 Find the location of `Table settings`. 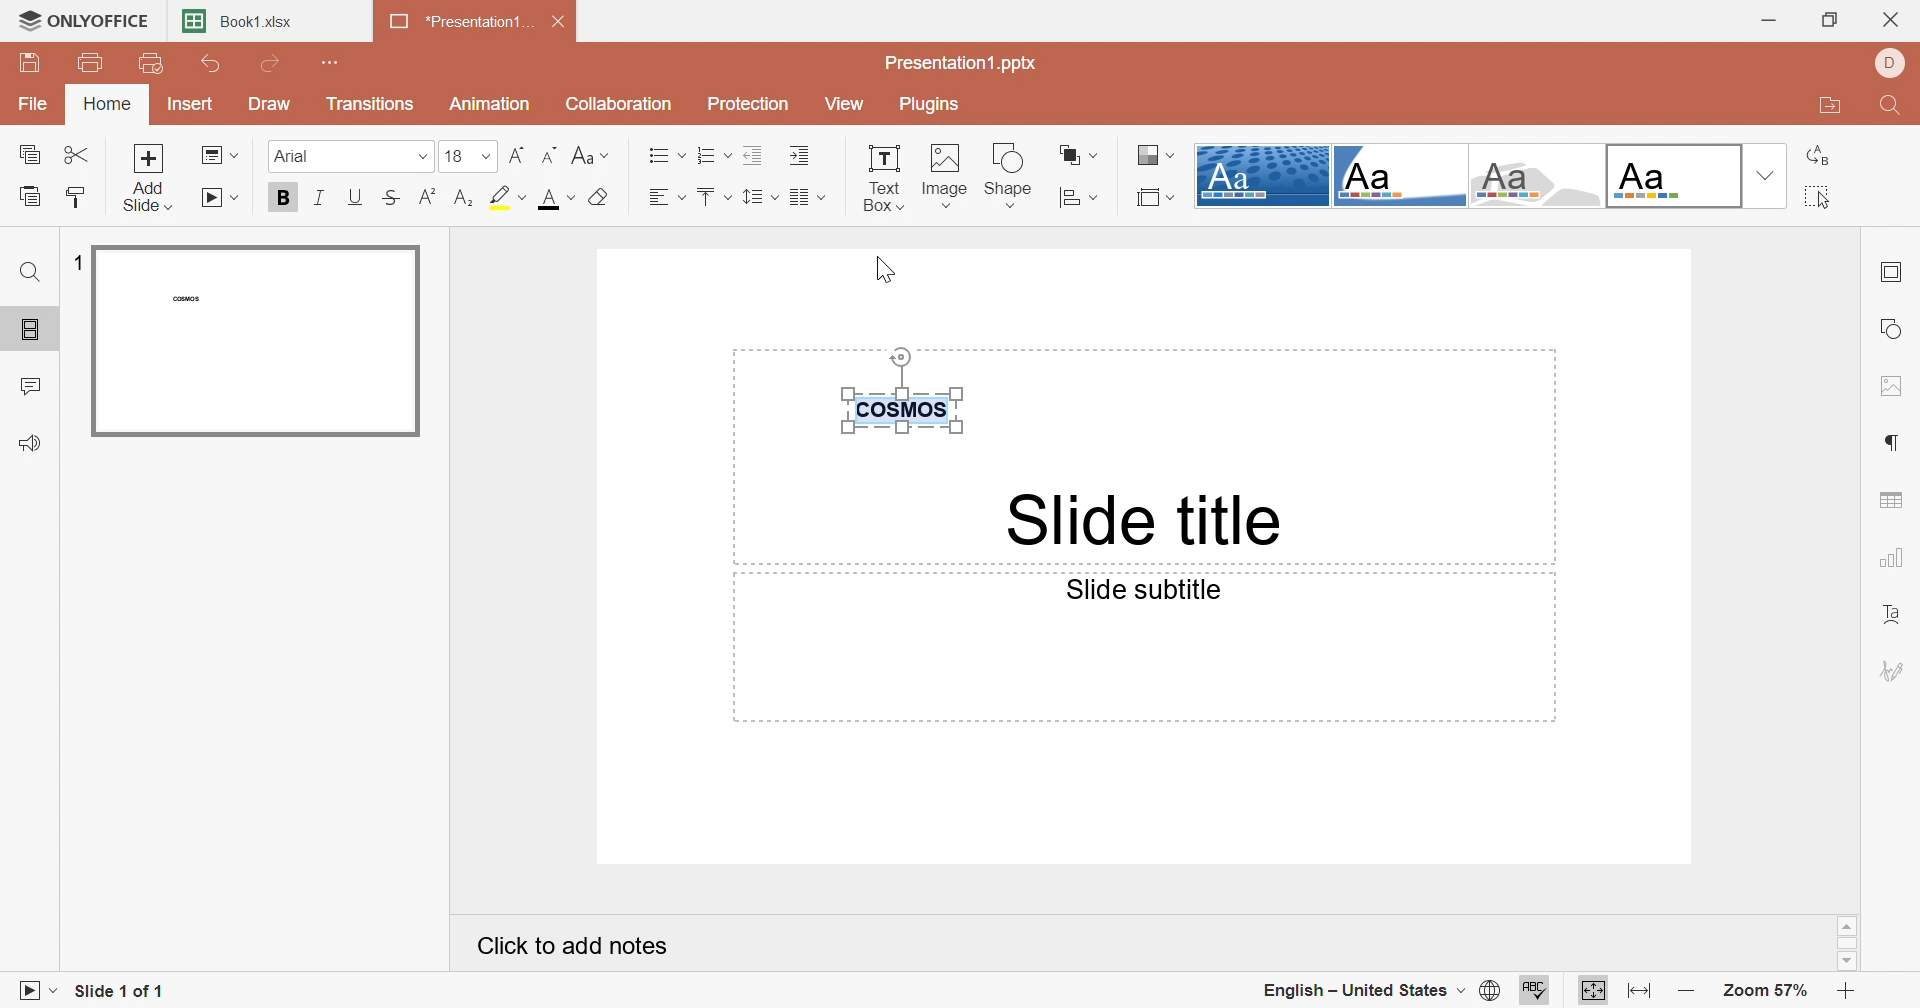

Table settings is located at coordinates (1891, 496).